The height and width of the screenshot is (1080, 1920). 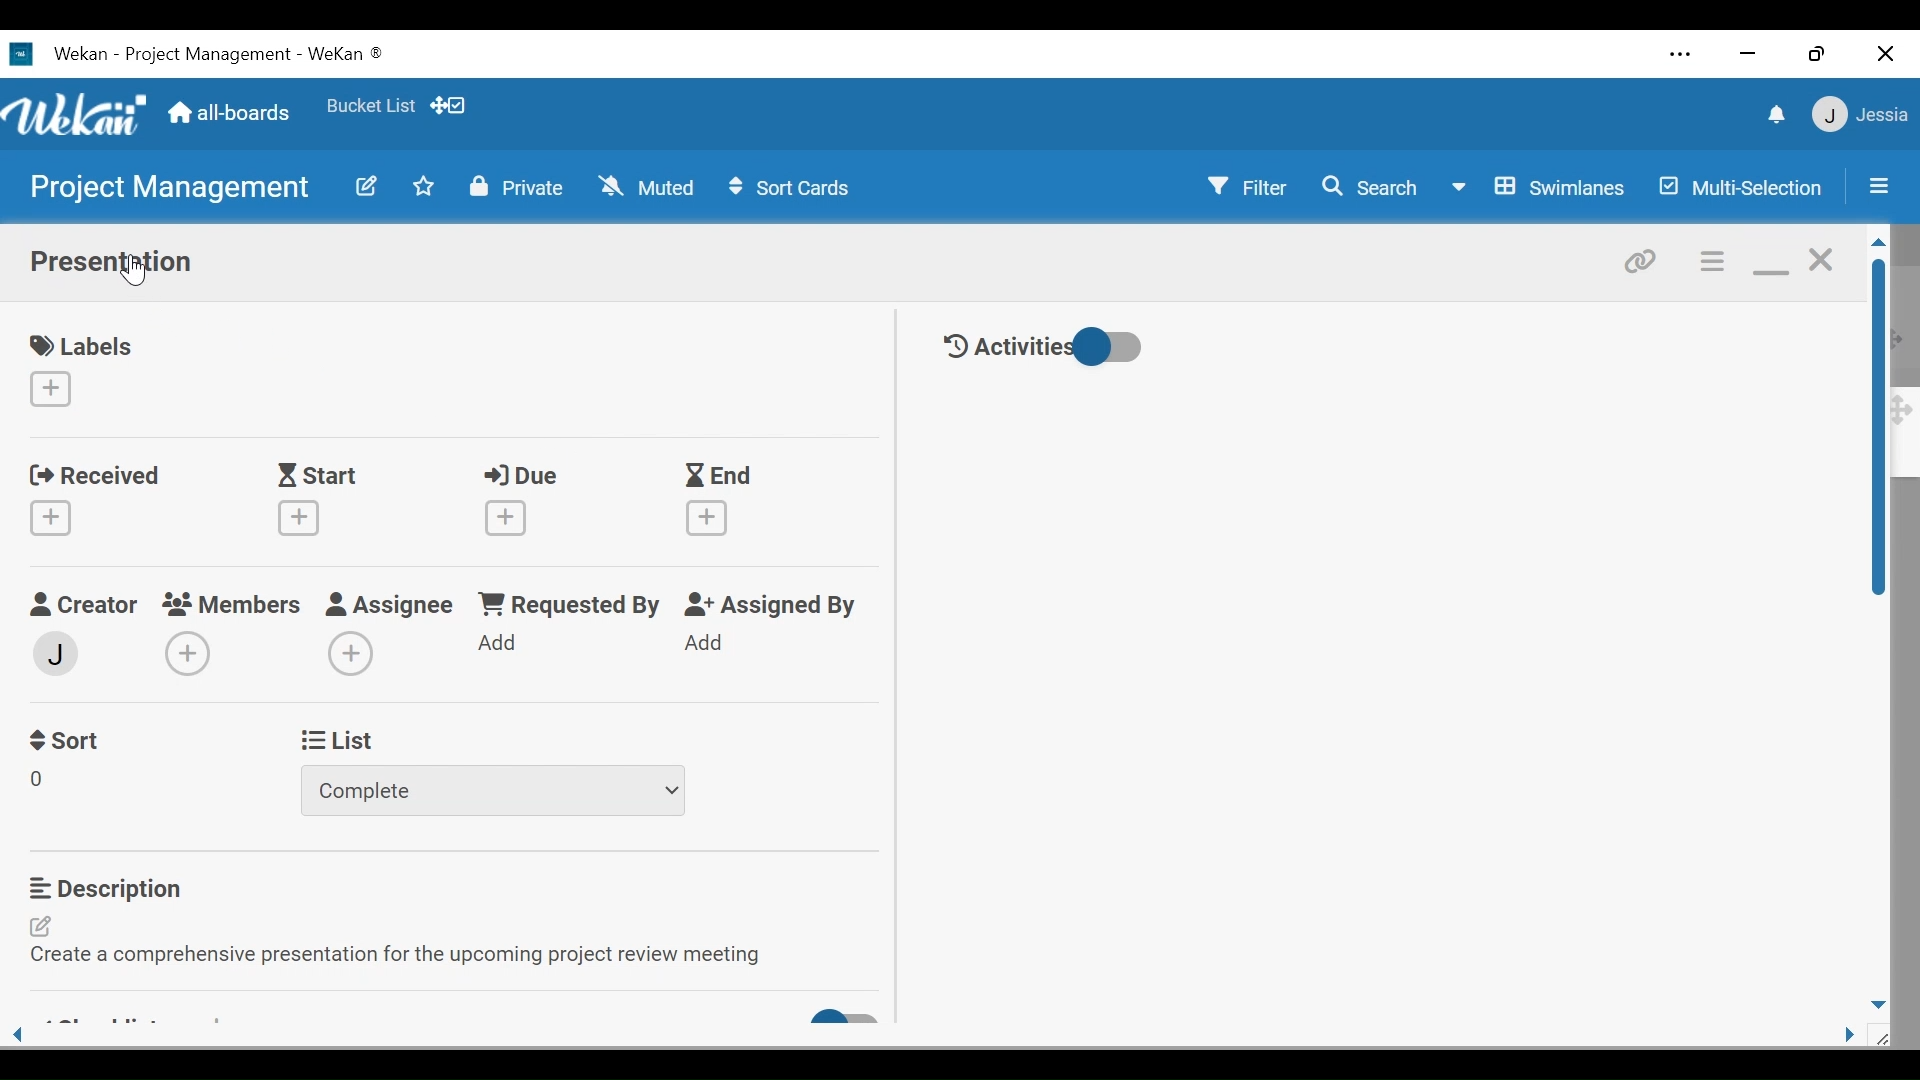 I want to click on link, so click(x=1642, y=261).